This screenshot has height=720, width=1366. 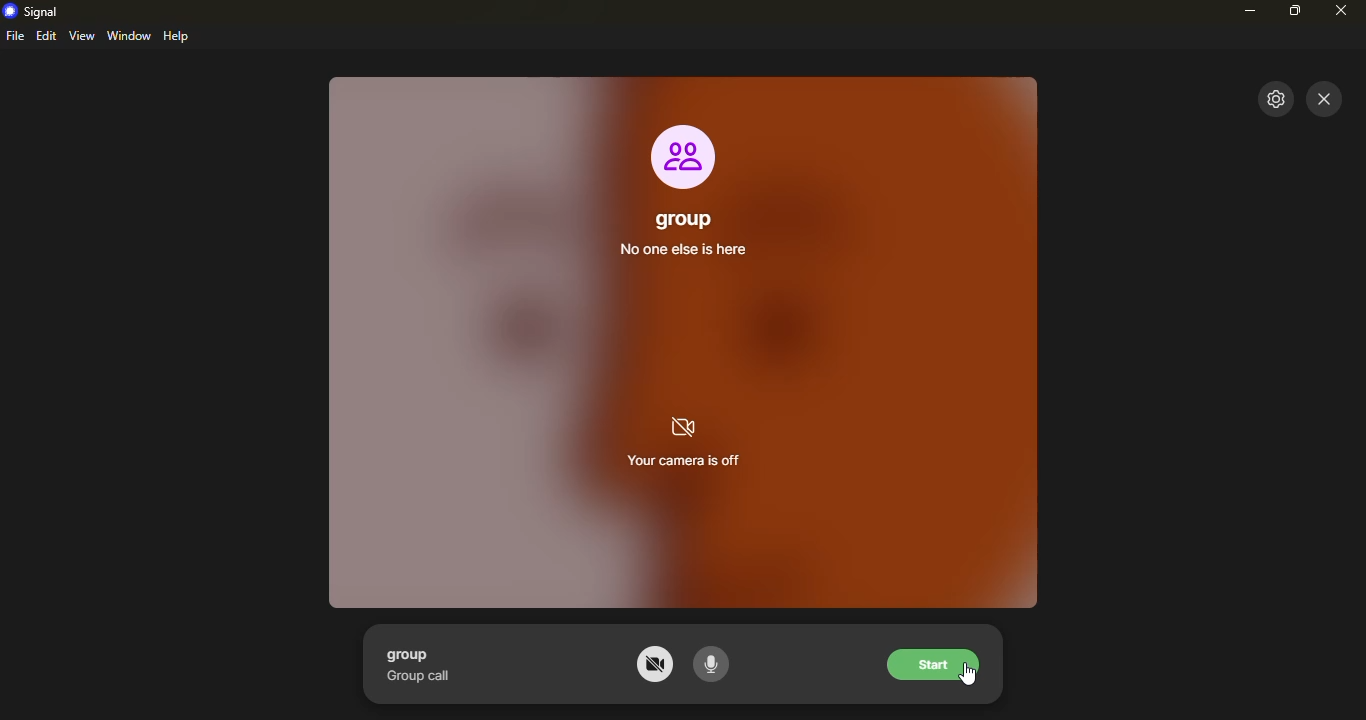 What do you see at coordinates (720, 665) in the screenshot?
I see `microphone` at bounding box center [720, 665].